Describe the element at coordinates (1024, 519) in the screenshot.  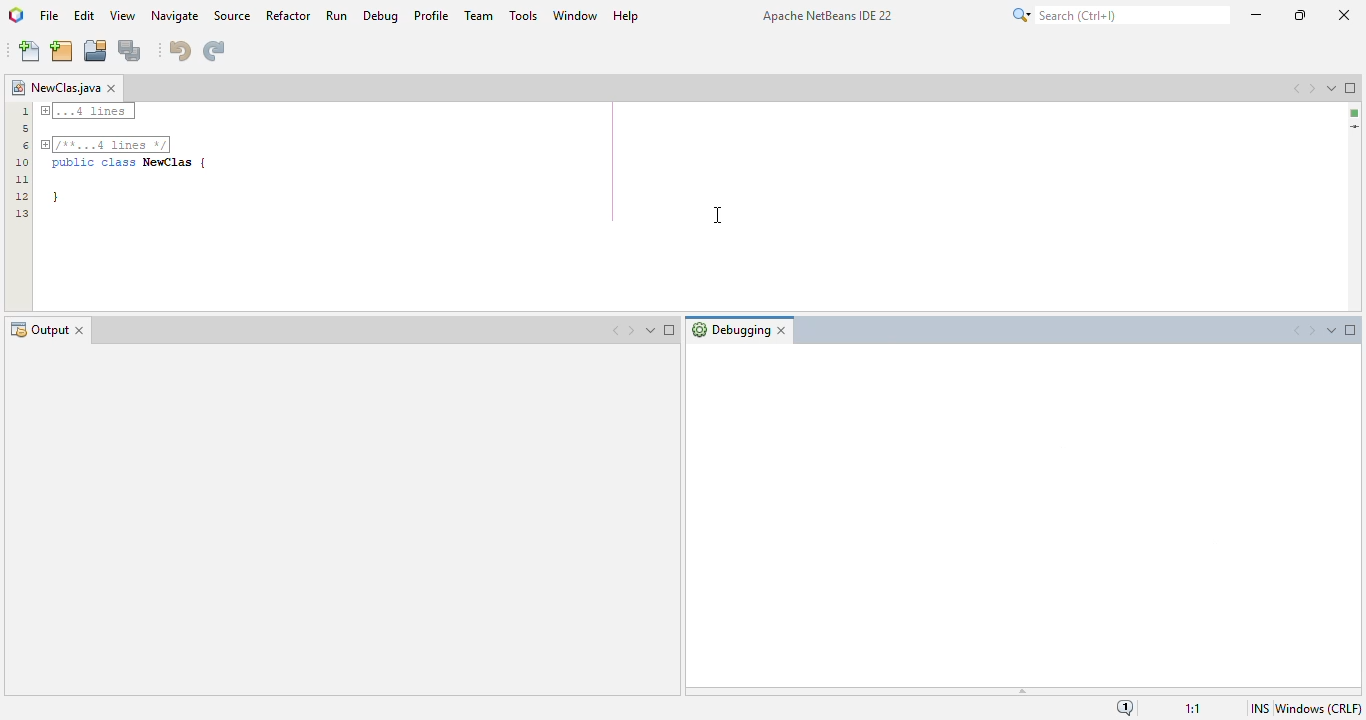
I see `debugging window` at that location.